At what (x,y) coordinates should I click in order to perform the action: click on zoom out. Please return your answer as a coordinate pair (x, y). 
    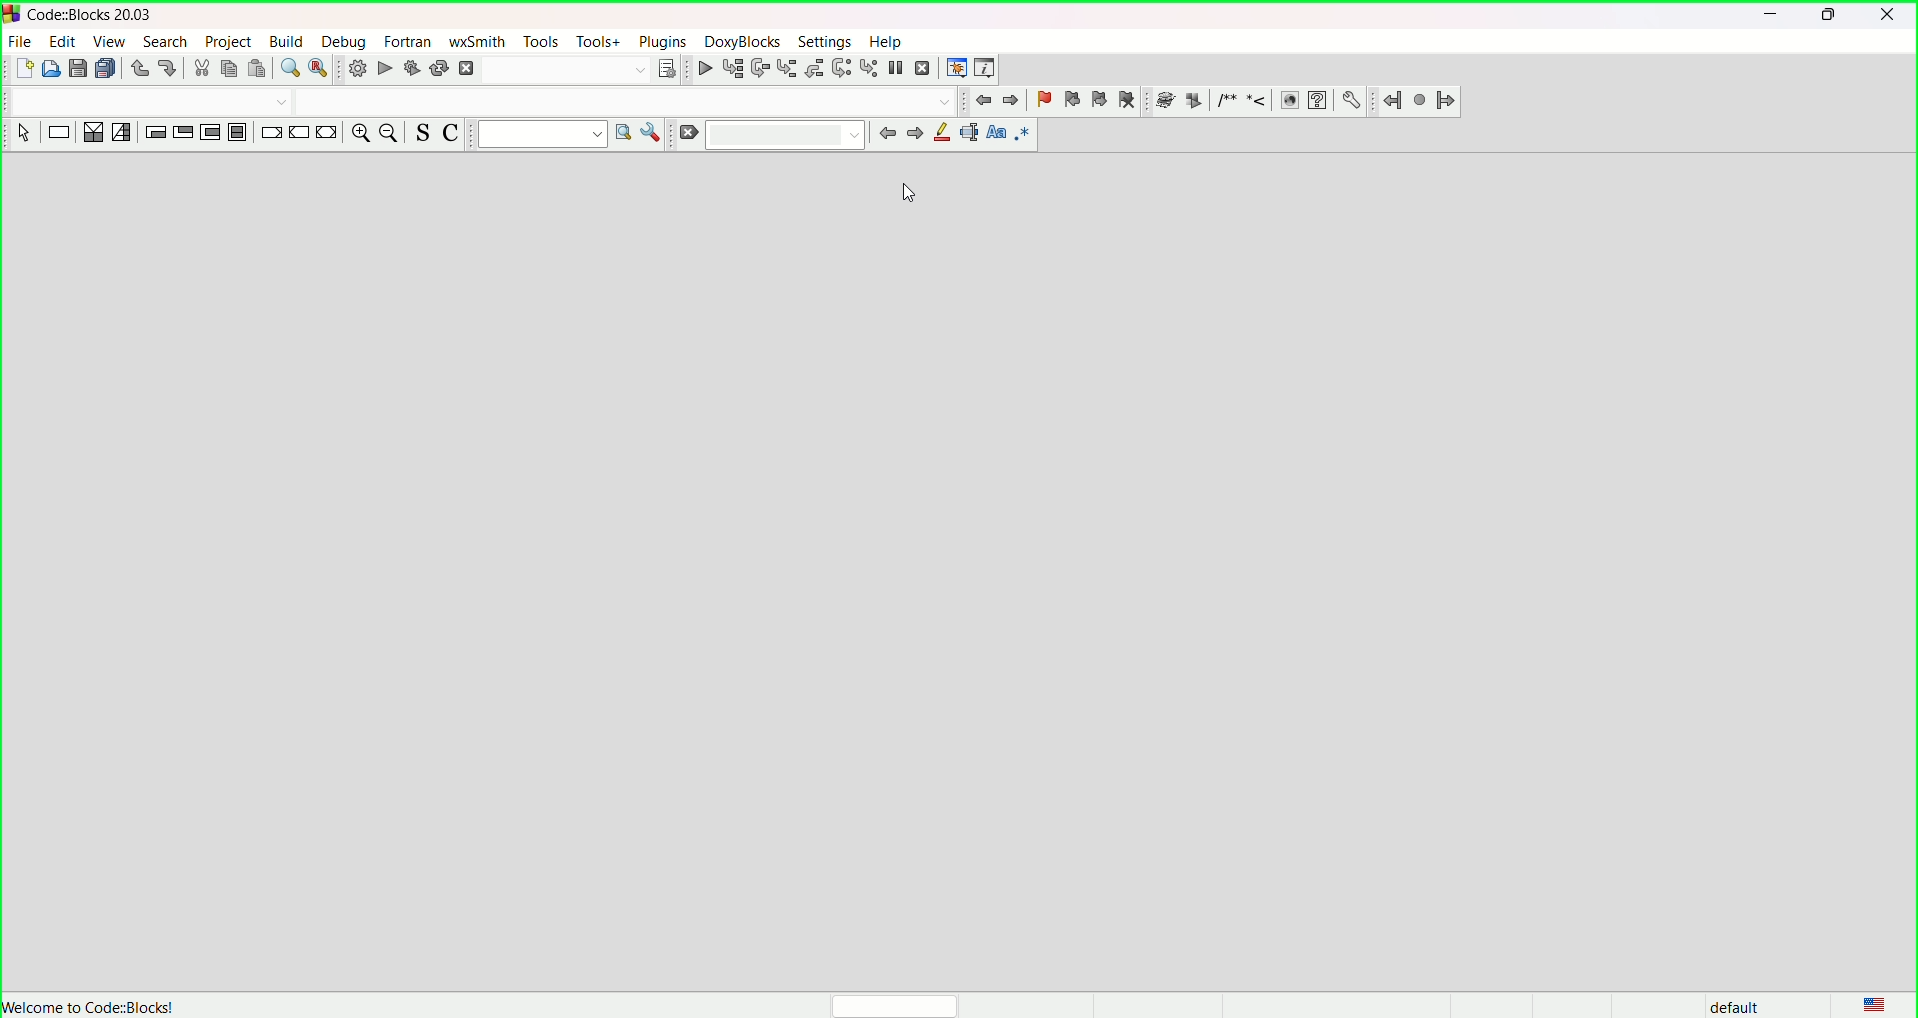
    Looking at the image, I should click on (390, 133).